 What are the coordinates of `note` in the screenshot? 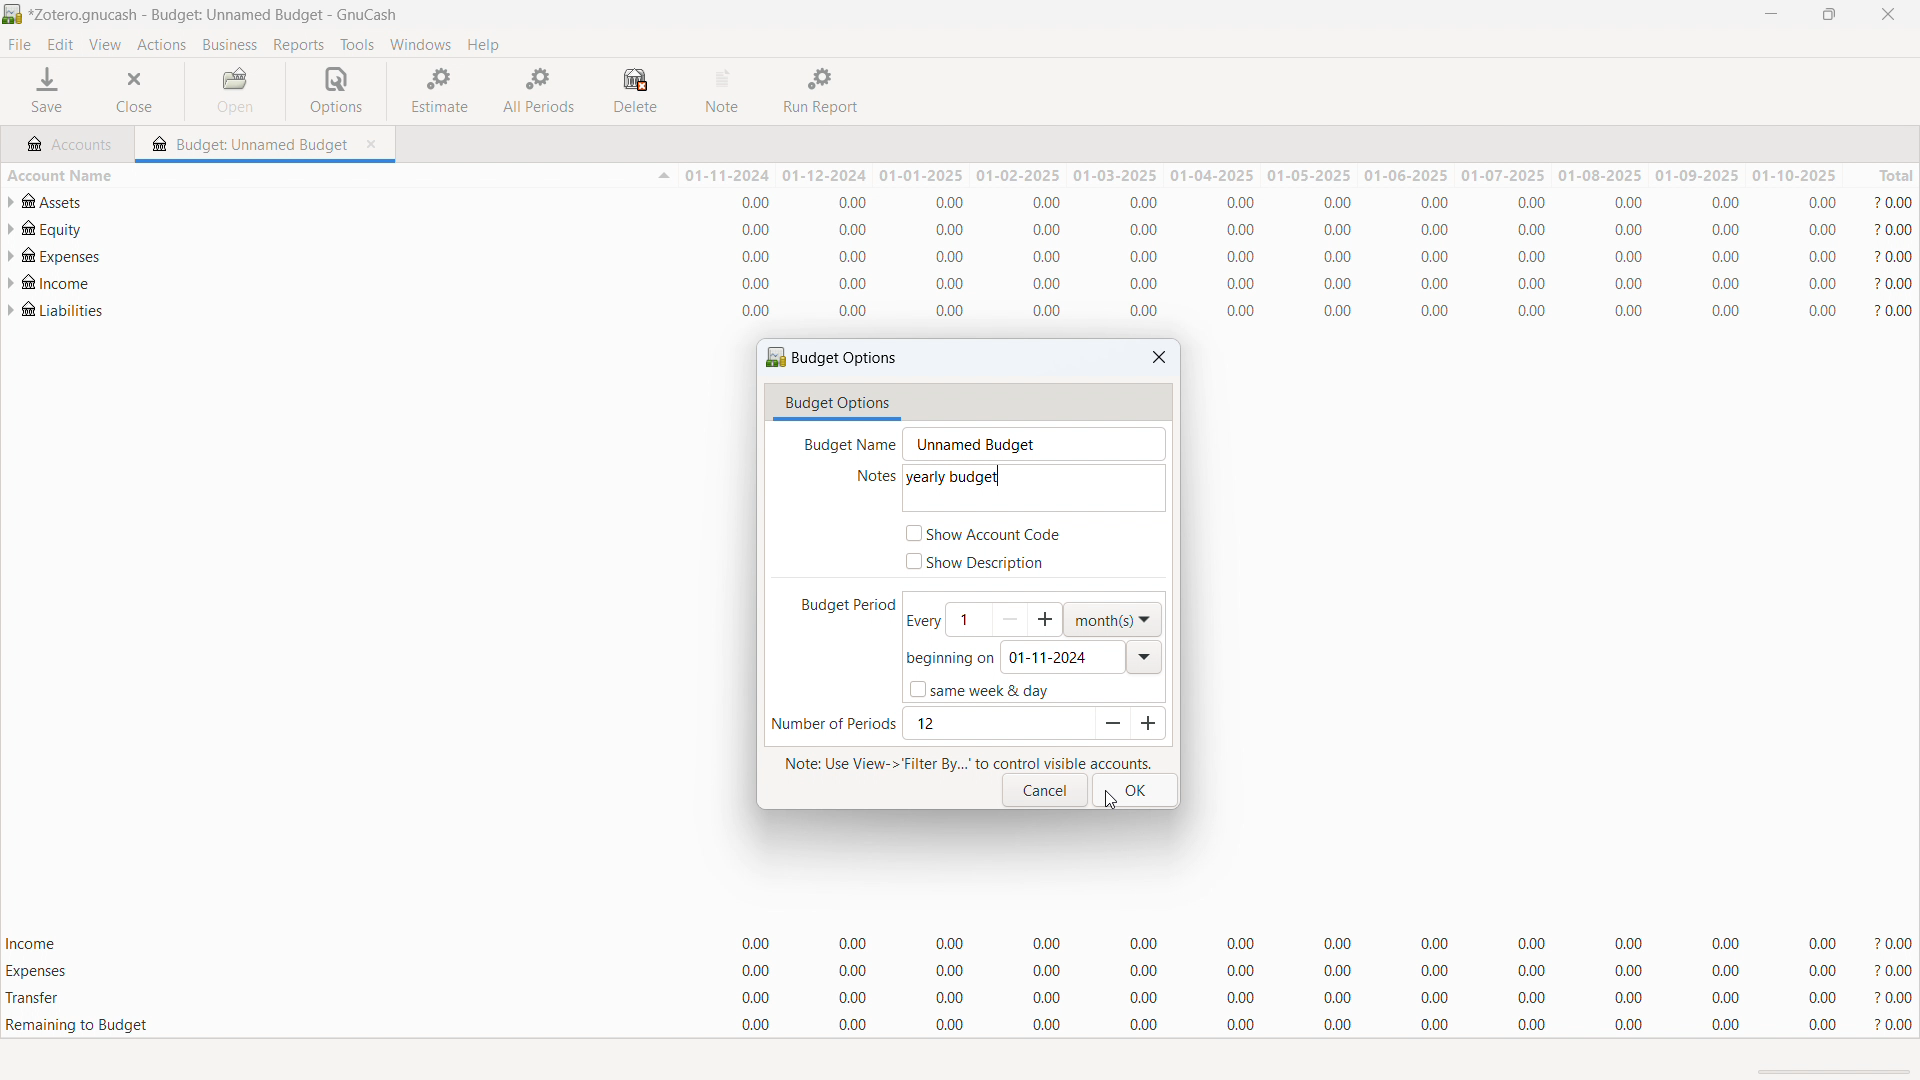 It's located at (725, 91).